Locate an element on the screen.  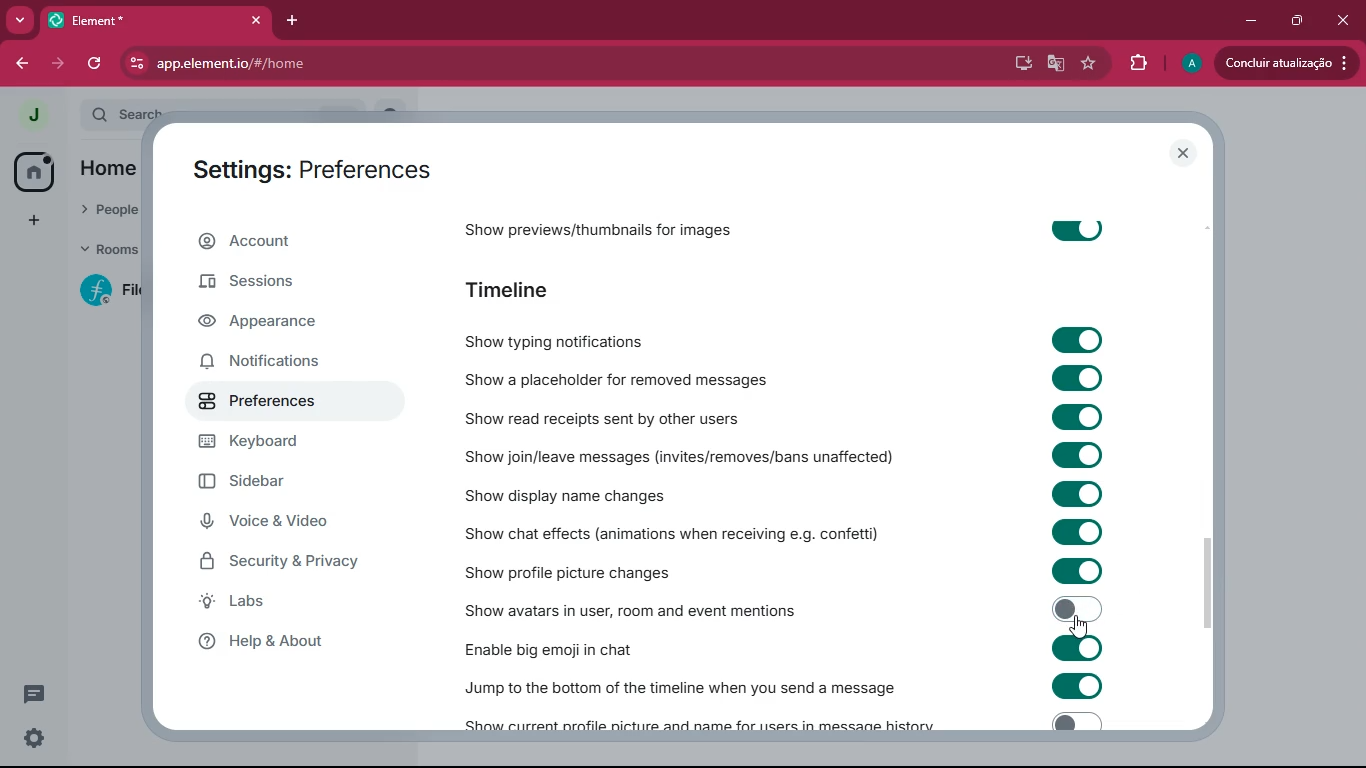
help is located at coordinates (294, 643).